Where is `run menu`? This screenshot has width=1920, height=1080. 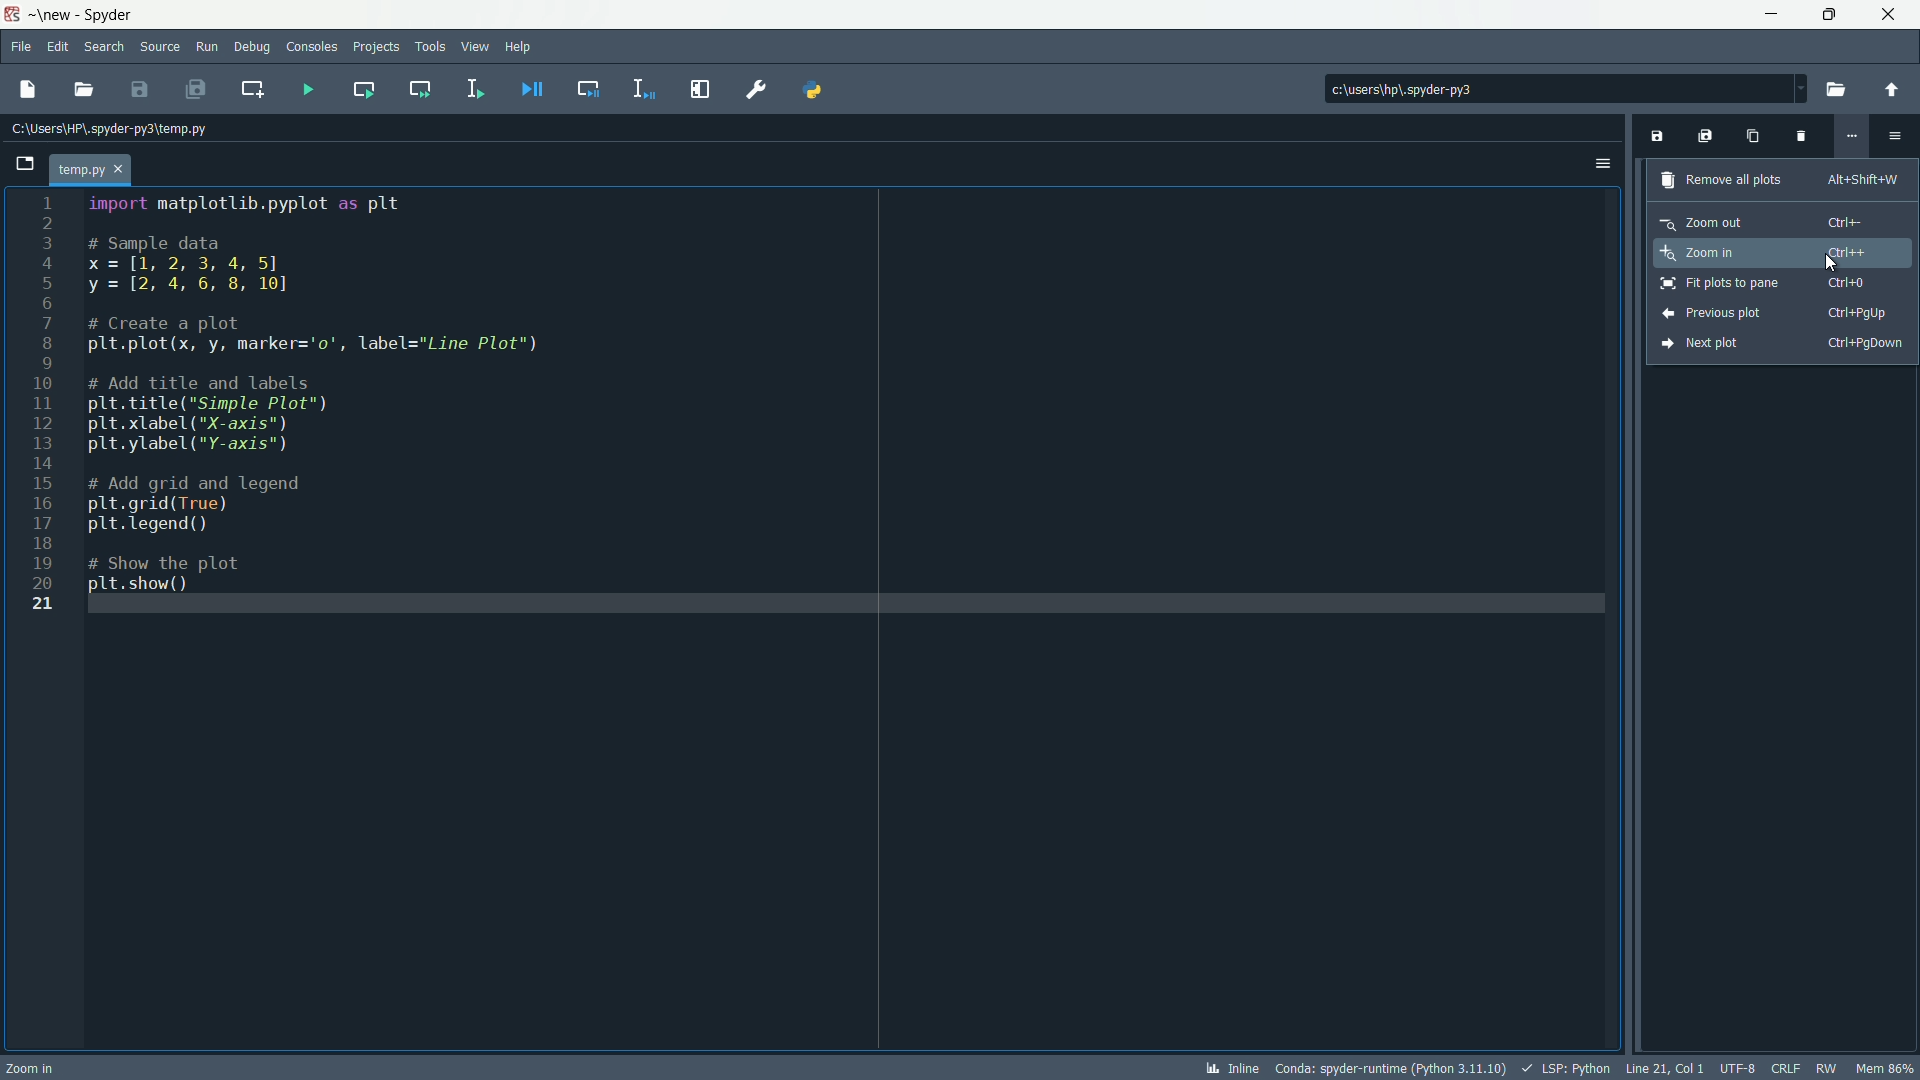
run menu is located at coordinates (207, 45).